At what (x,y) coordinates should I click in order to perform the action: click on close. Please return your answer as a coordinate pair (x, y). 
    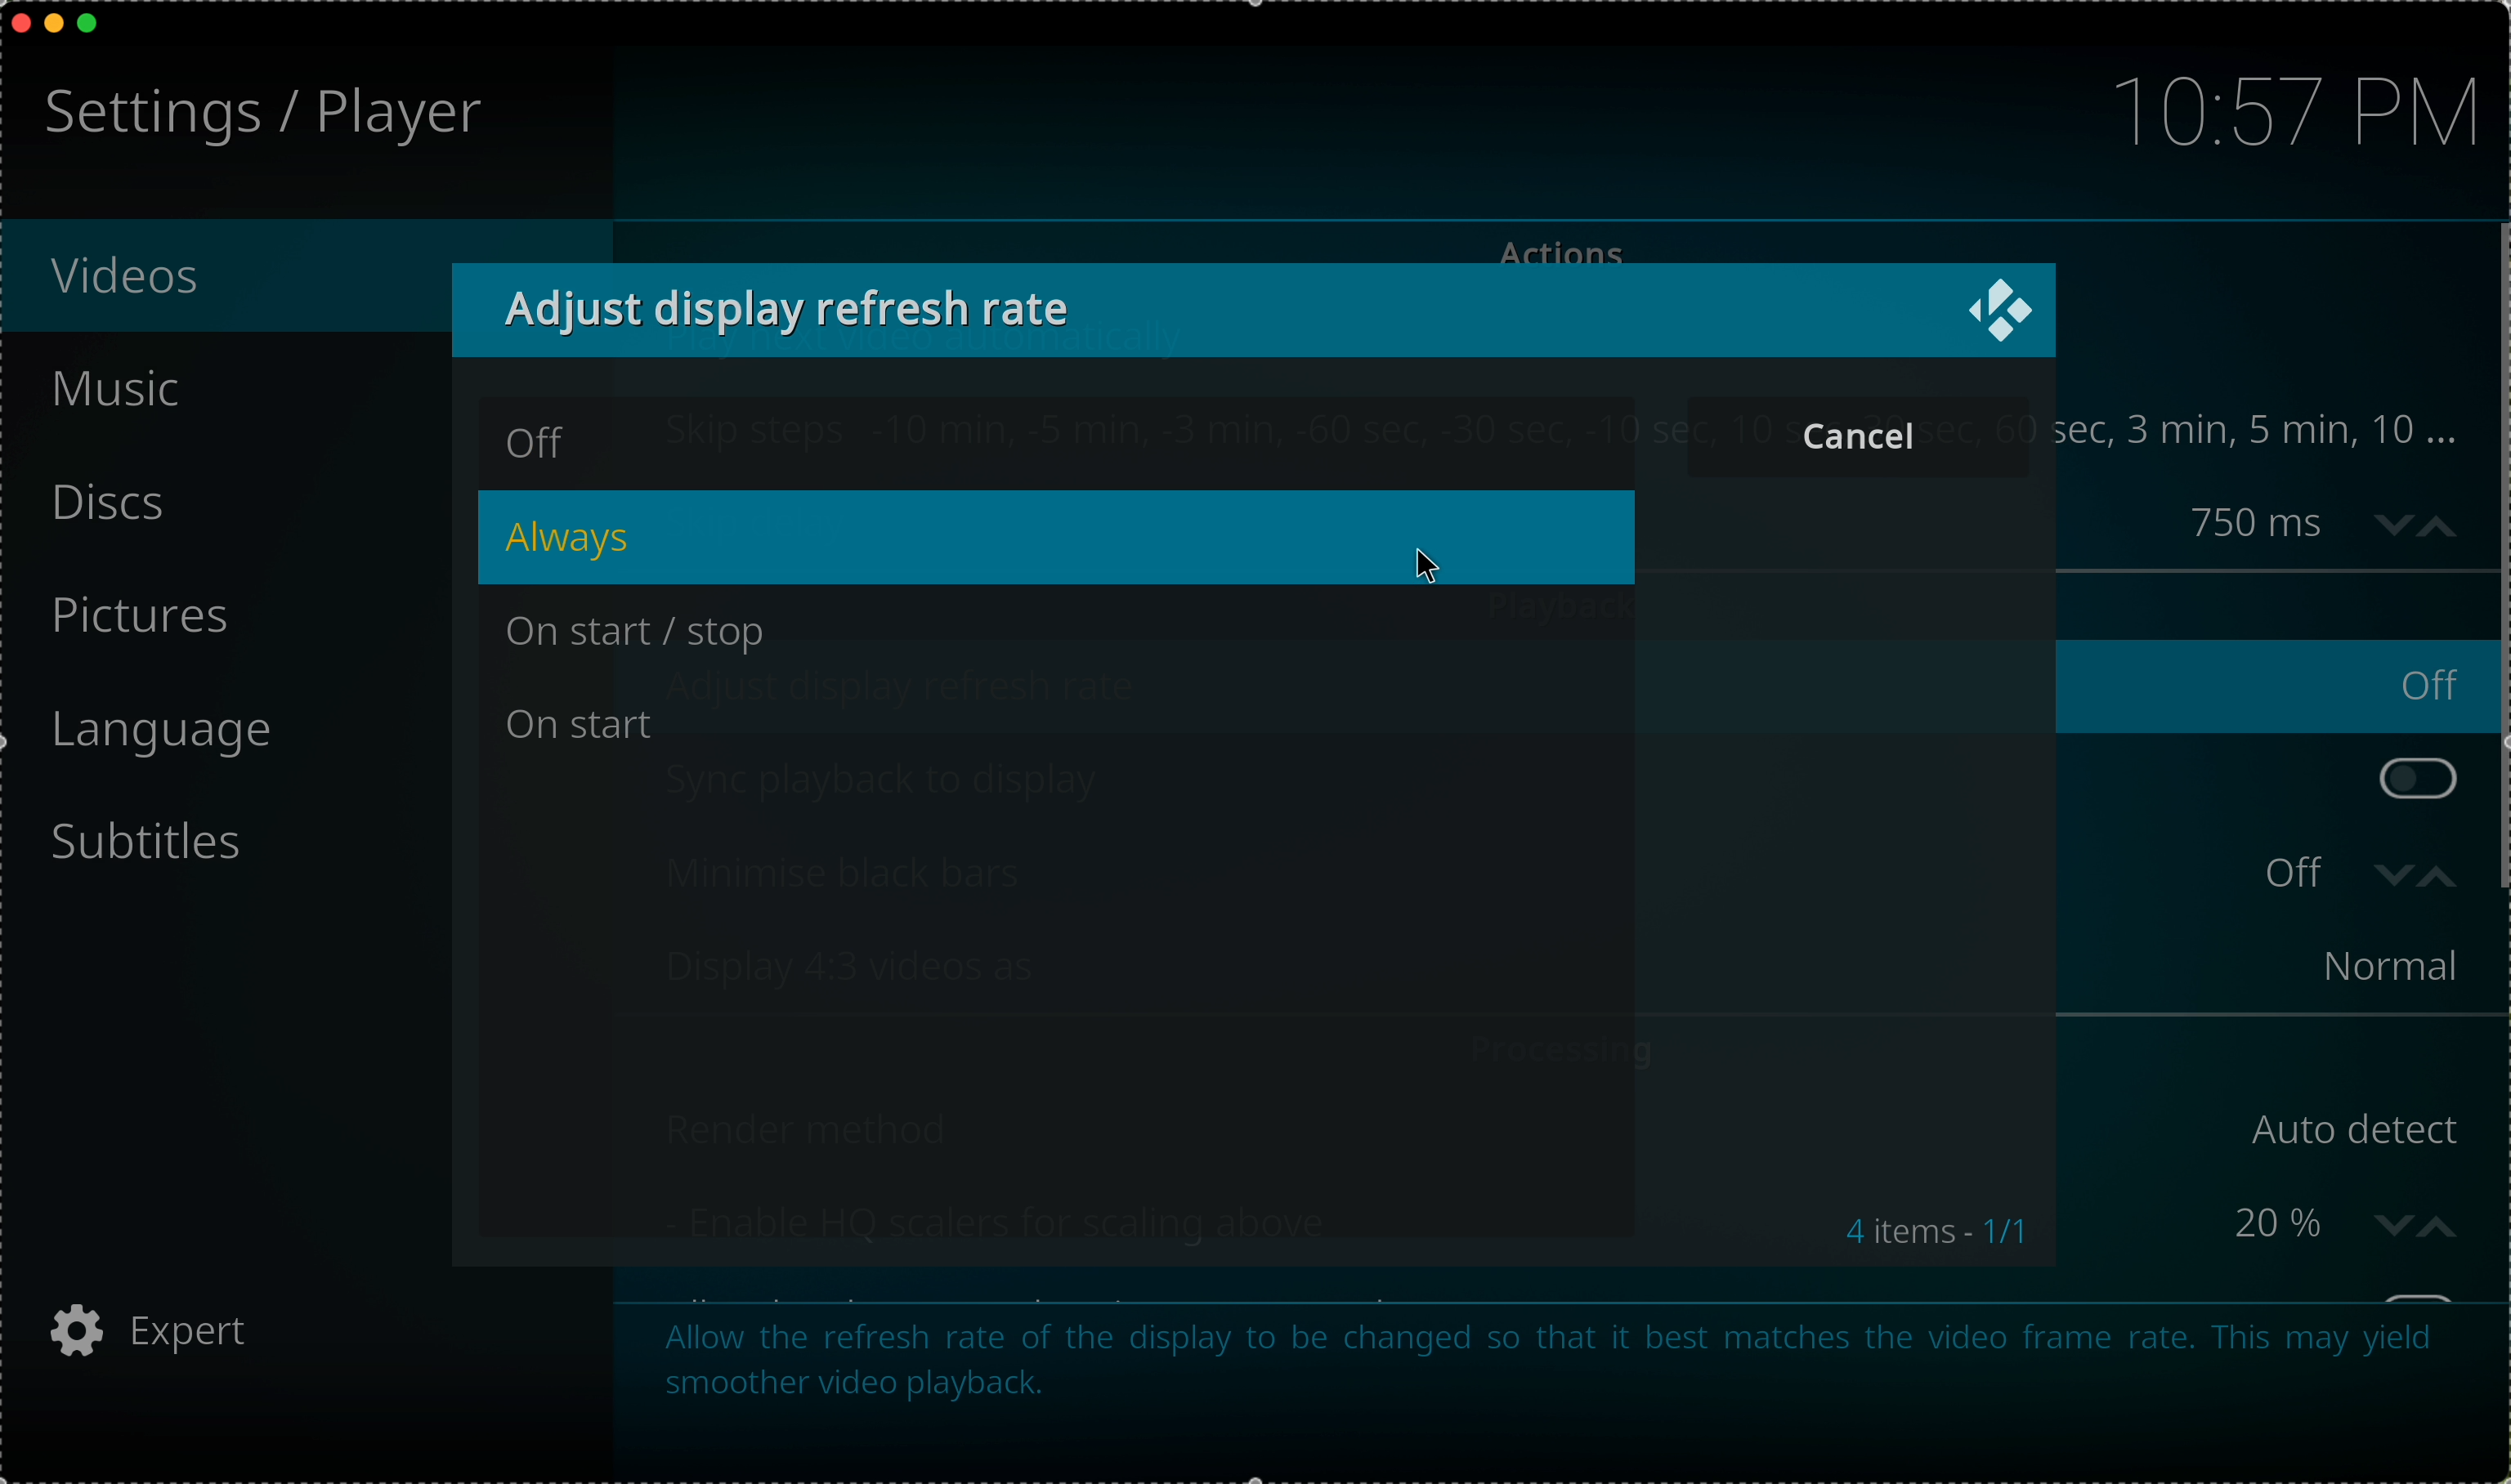
    Looking at the image, I should click on (16, 21).